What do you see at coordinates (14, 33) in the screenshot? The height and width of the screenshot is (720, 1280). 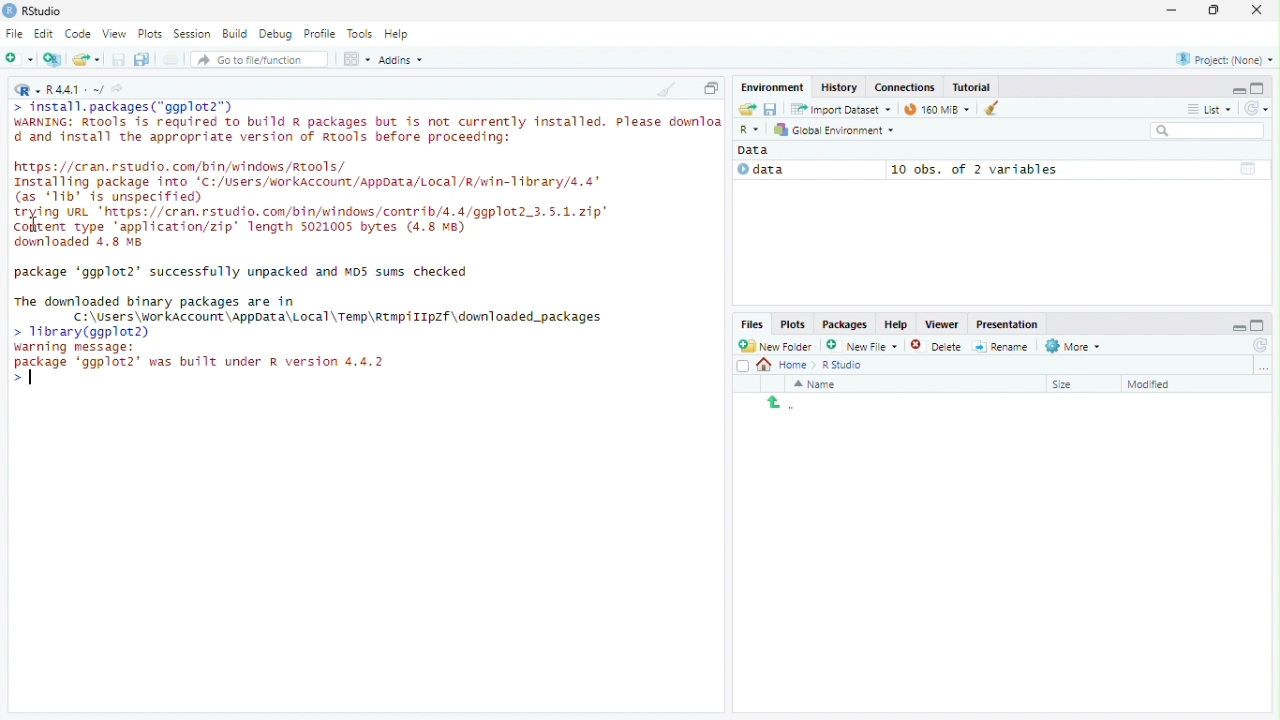 I see `File` at bounding box center [14, 33].